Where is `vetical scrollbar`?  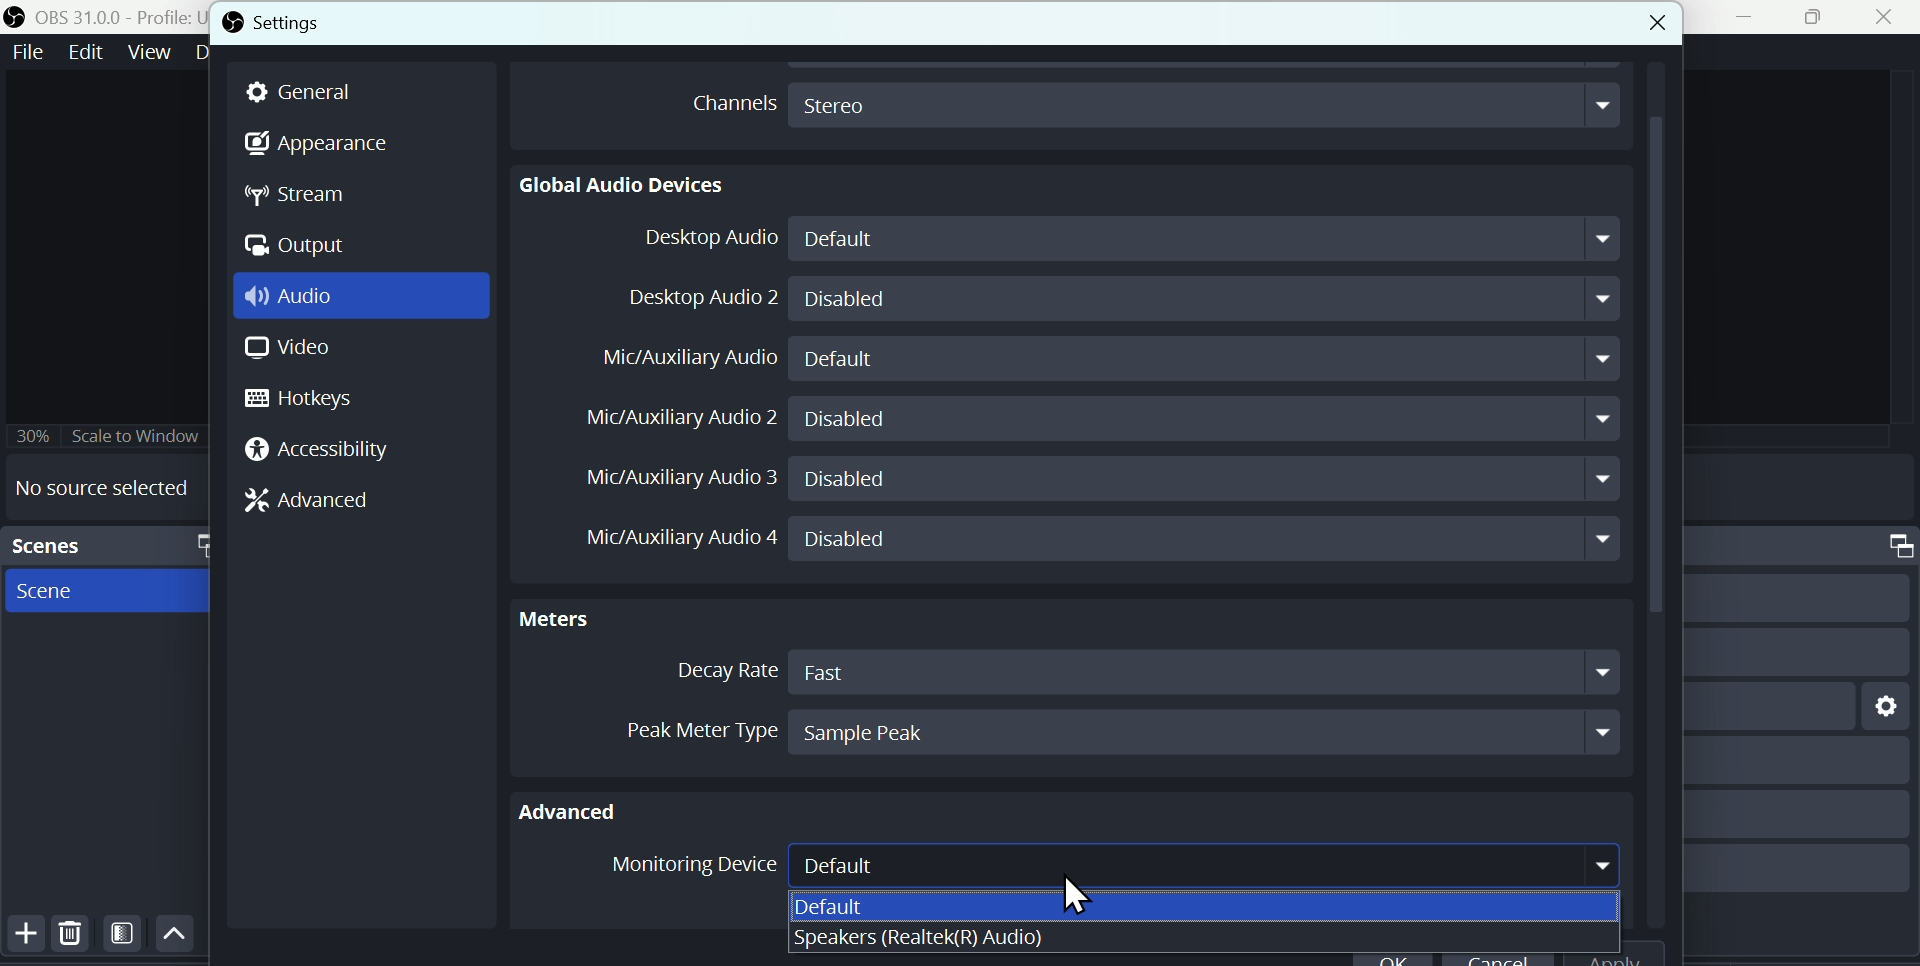
vetical scrollbar is located at coordinates (1654, 500).